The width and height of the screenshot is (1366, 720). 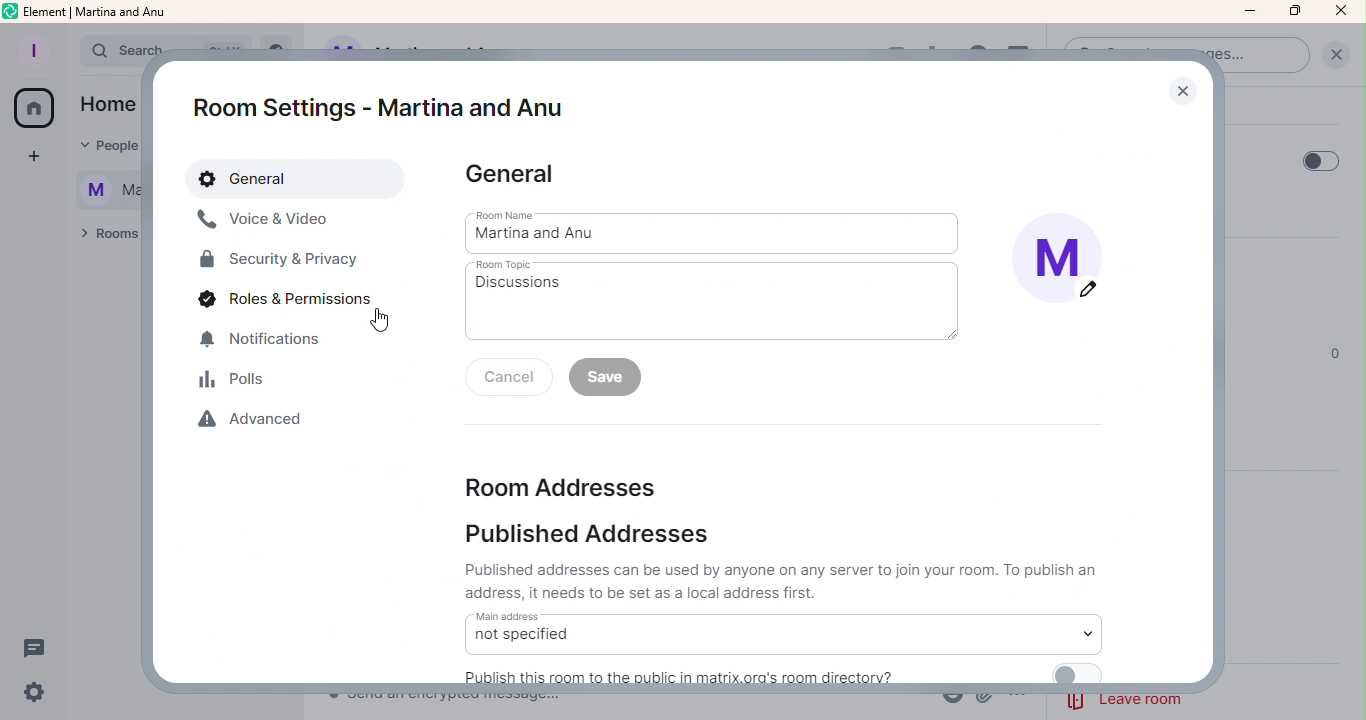 I want to click on Voice and video, so click(x=268, y=222).